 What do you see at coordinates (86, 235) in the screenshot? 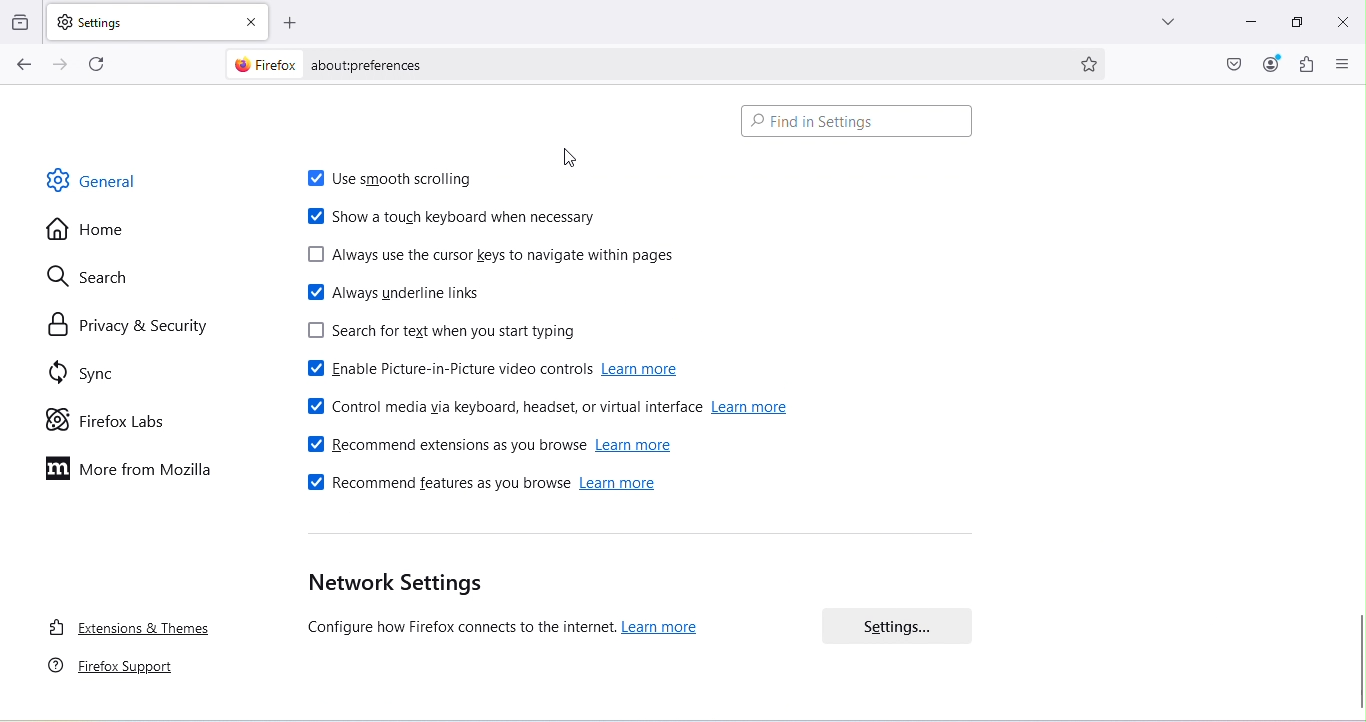
I see `Home` at bounding box center [86, 235].